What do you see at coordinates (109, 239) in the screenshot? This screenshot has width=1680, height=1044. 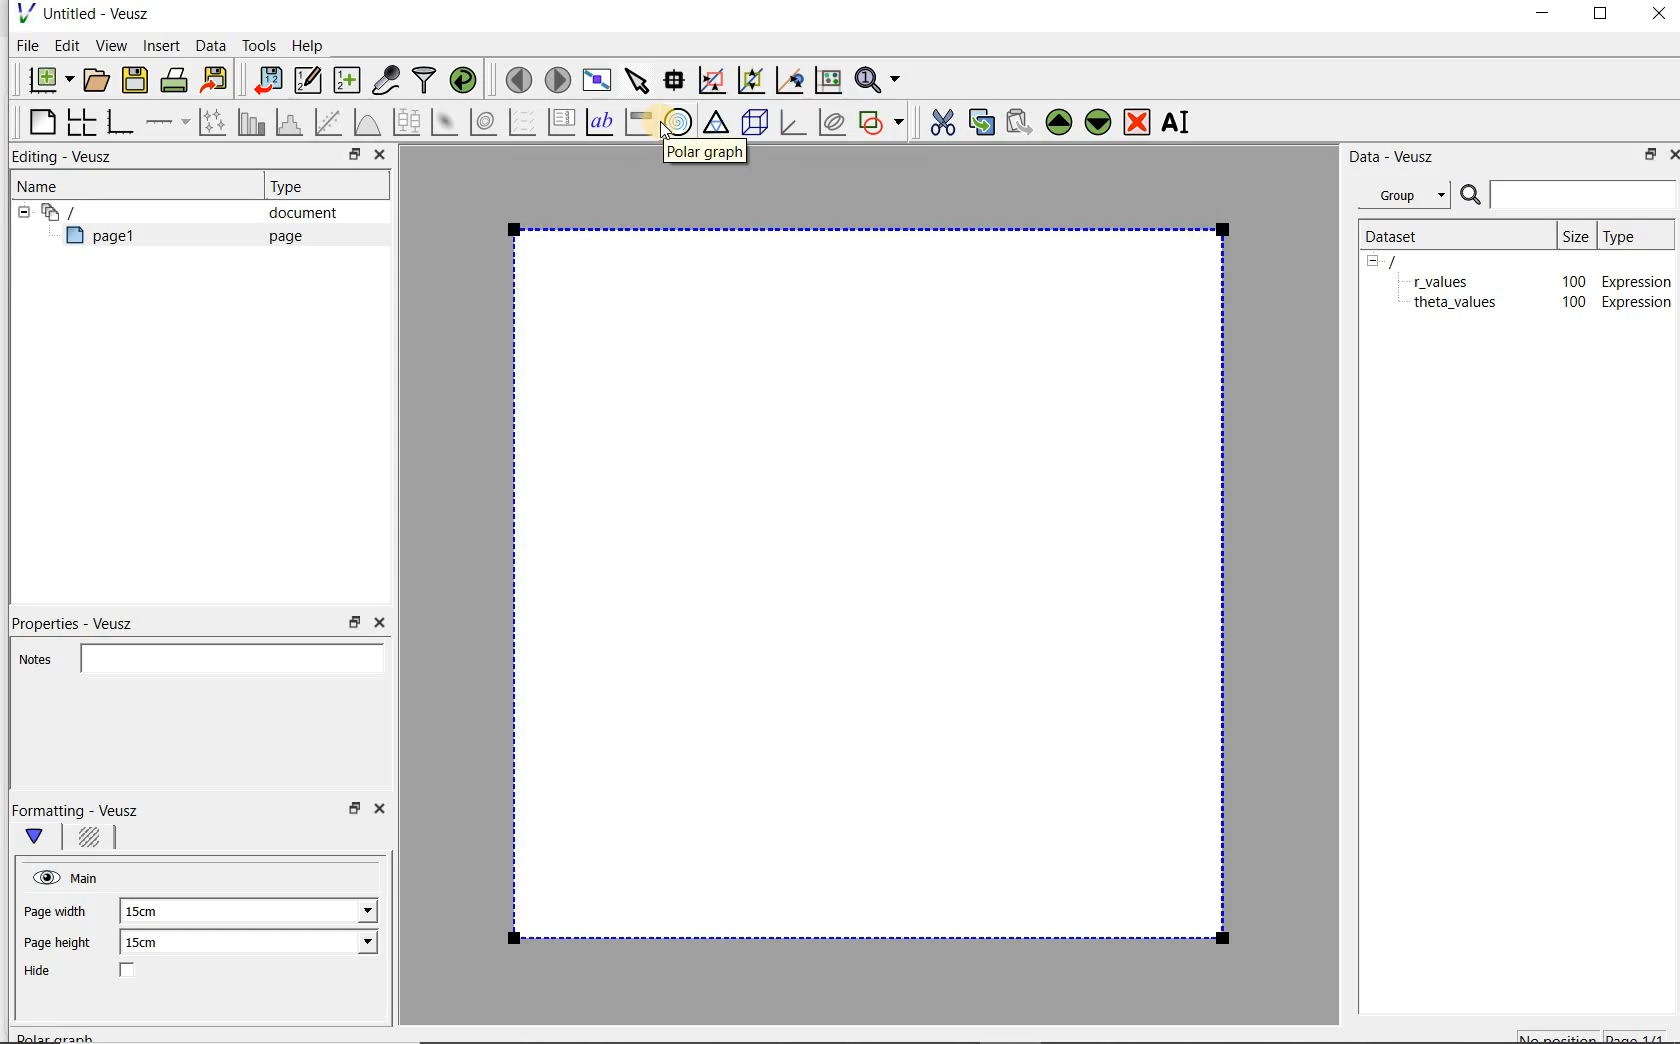 I see `page1` at bounding box center [109, 239].